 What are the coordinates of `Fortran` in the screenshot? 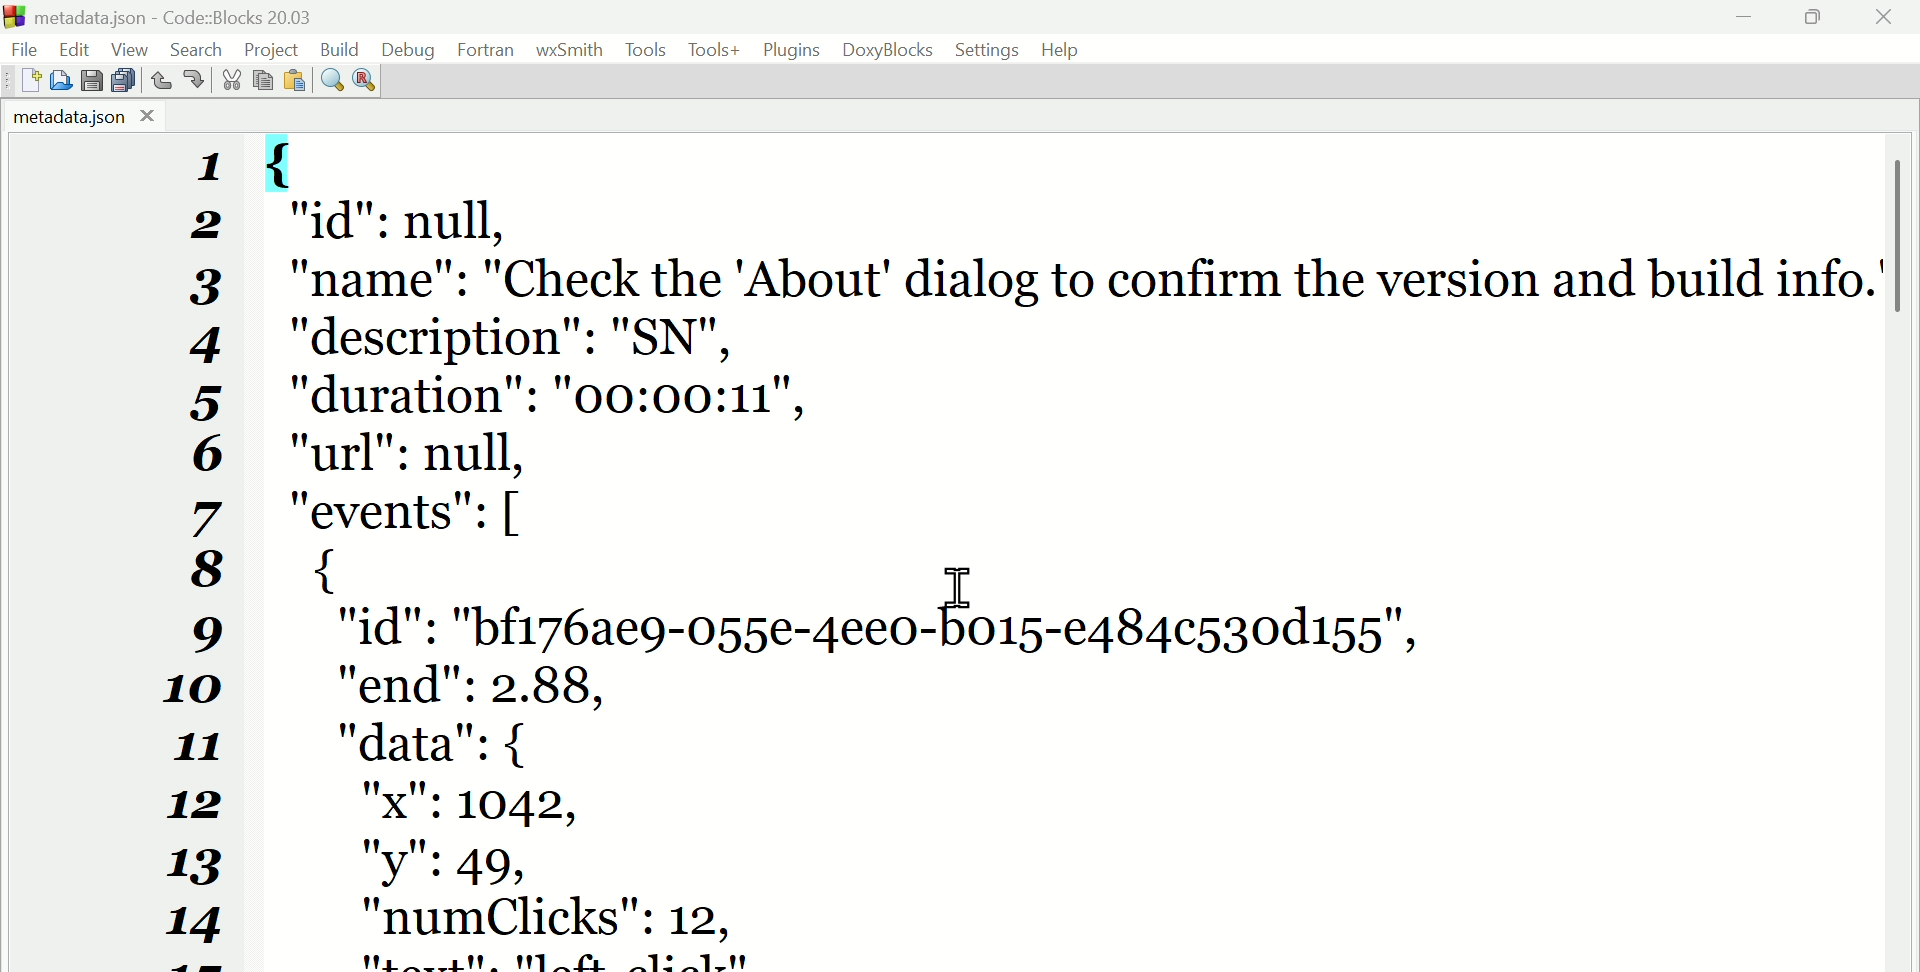 It's located at (486, 50).